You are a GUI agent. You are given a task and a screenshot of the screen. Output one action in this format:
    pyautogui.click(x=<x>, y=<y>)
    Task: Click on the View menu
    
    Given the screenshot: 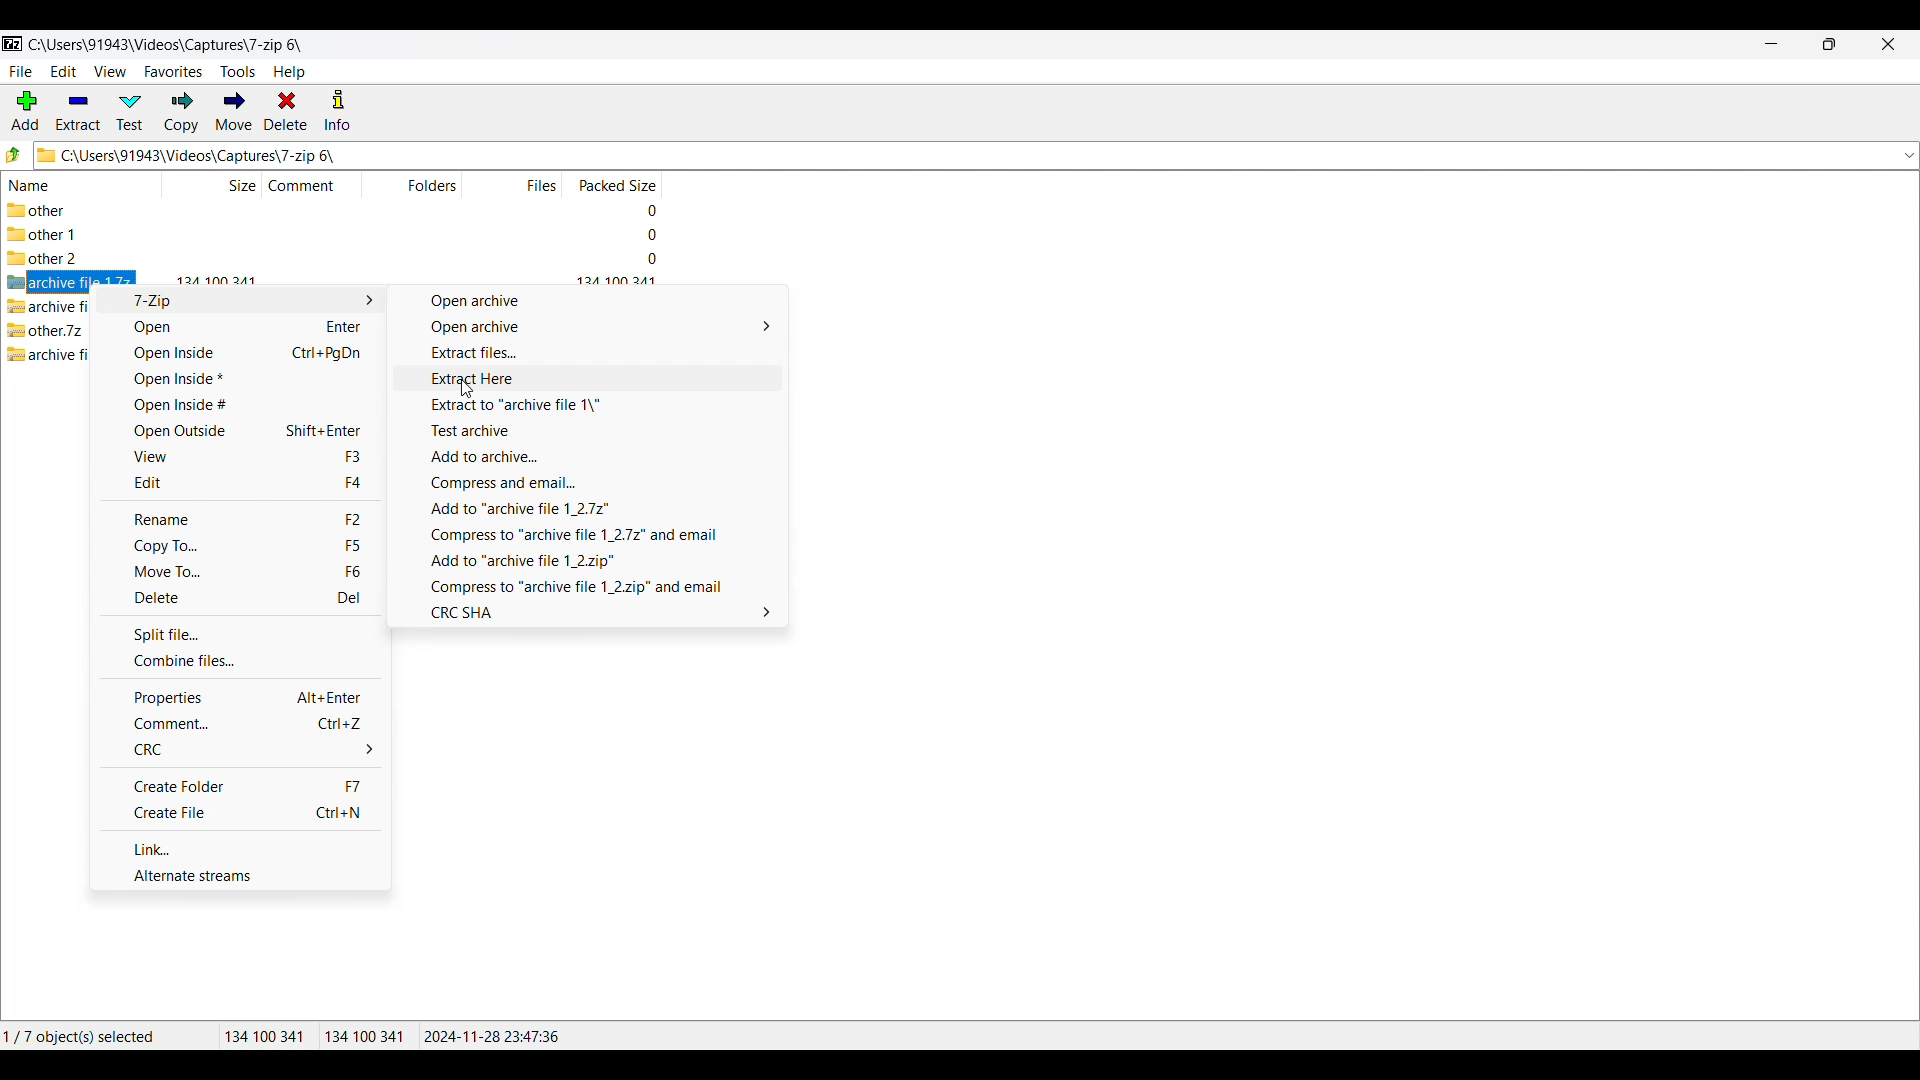 What is the action you would take?
    pyautogui.click(x=111, y=72)
    